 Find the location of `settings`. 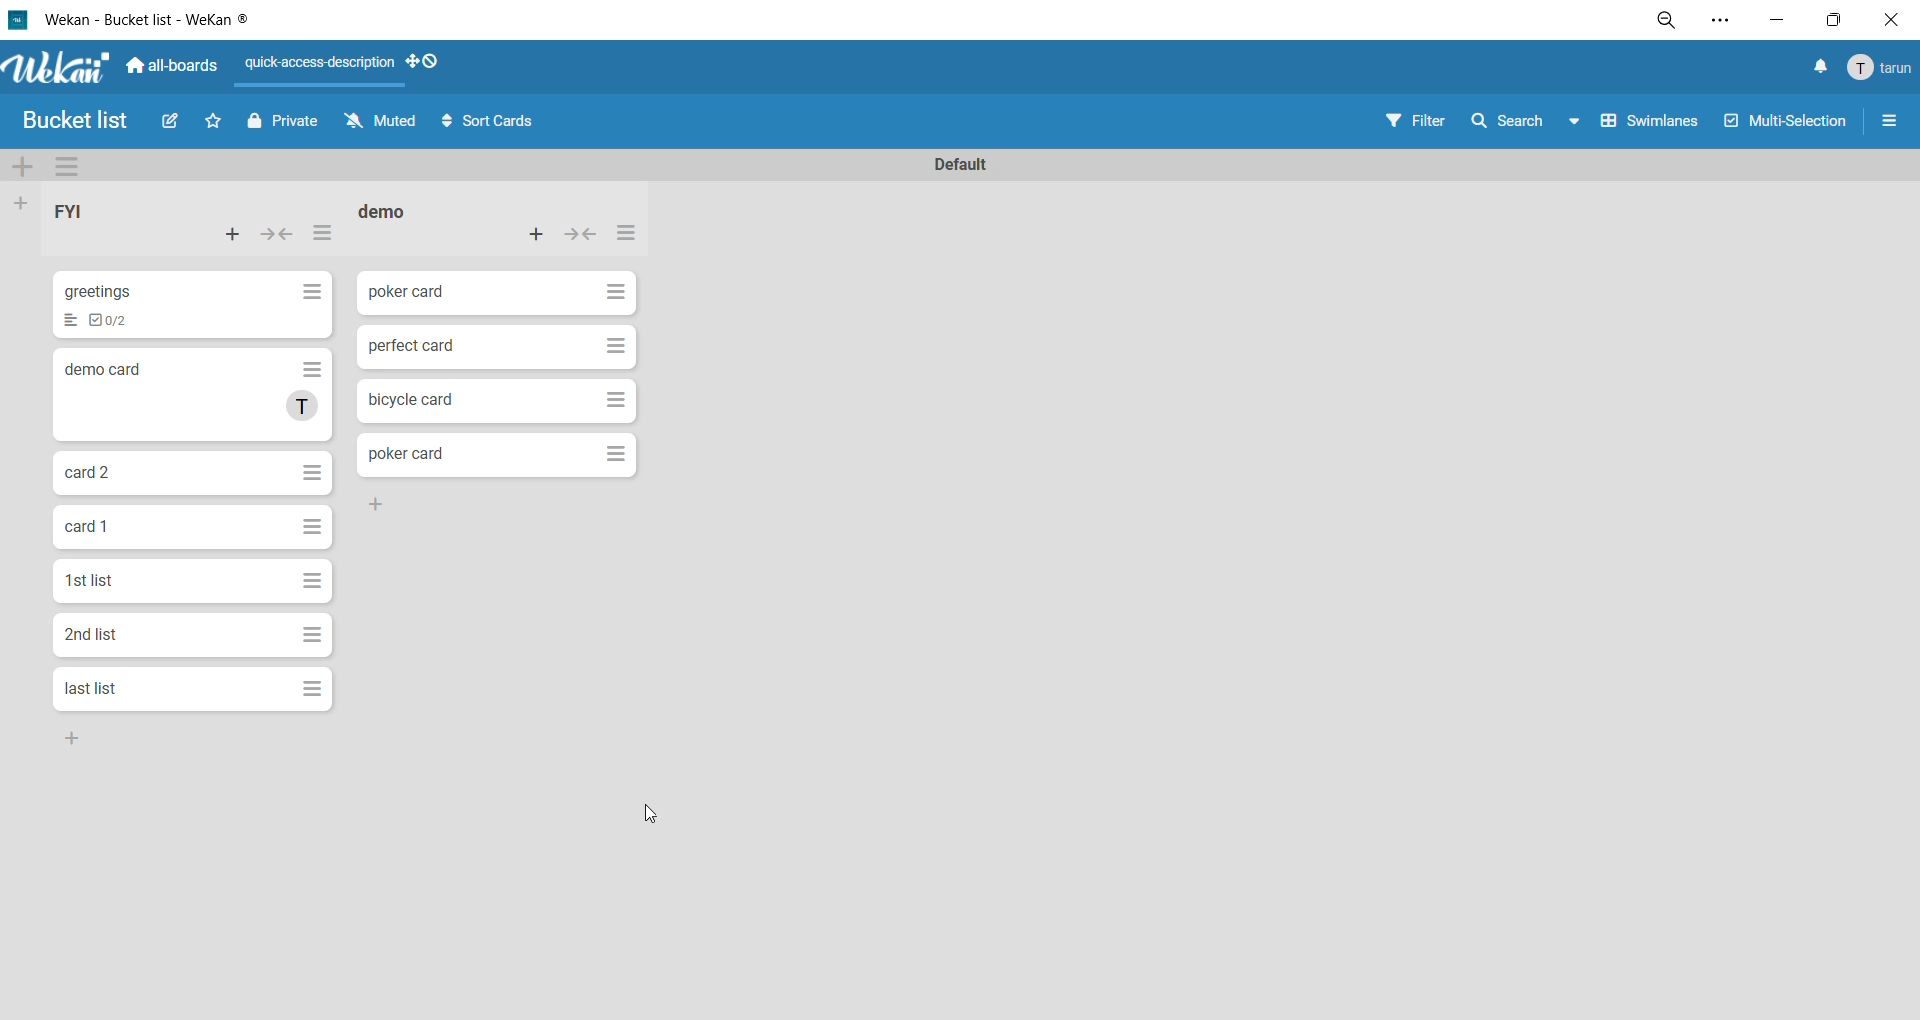

settings is located at coordinates (1720, 21).